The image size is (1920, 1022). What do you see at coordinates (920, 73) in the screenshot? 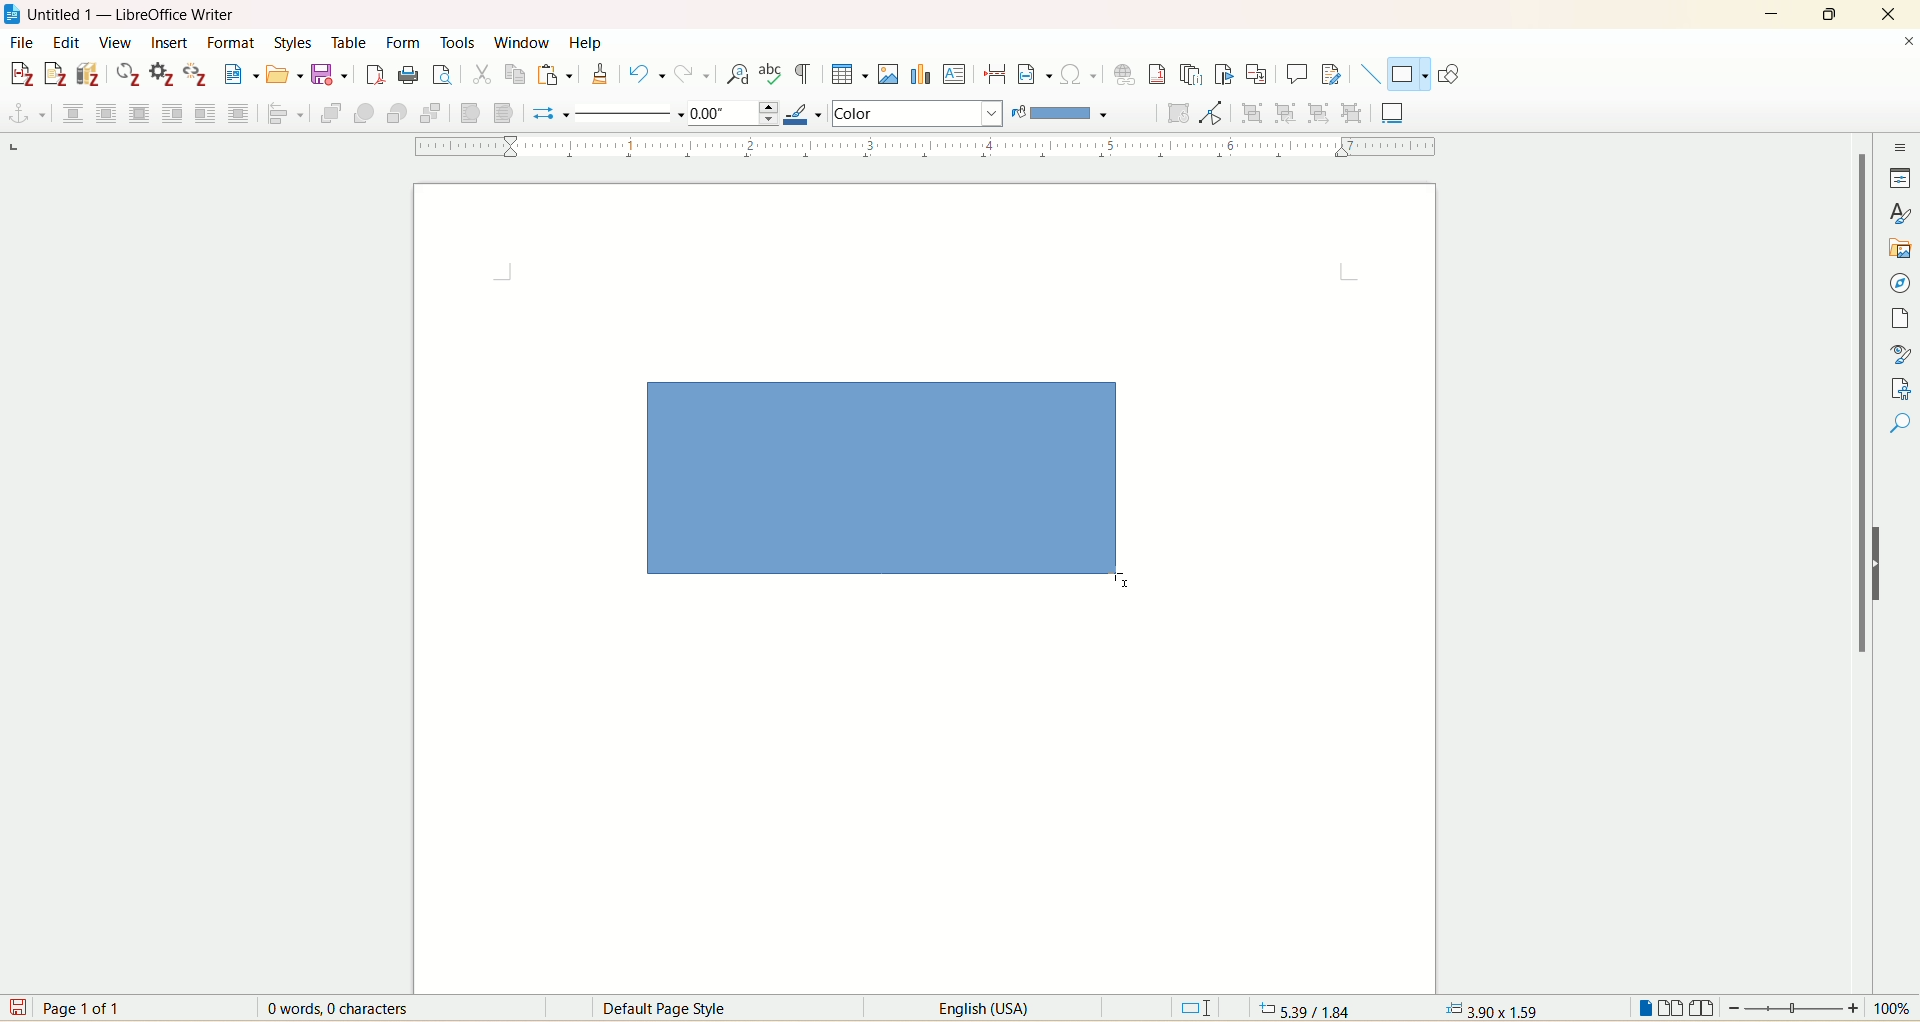
I see `insert chart` at bounding box center [920, 73].